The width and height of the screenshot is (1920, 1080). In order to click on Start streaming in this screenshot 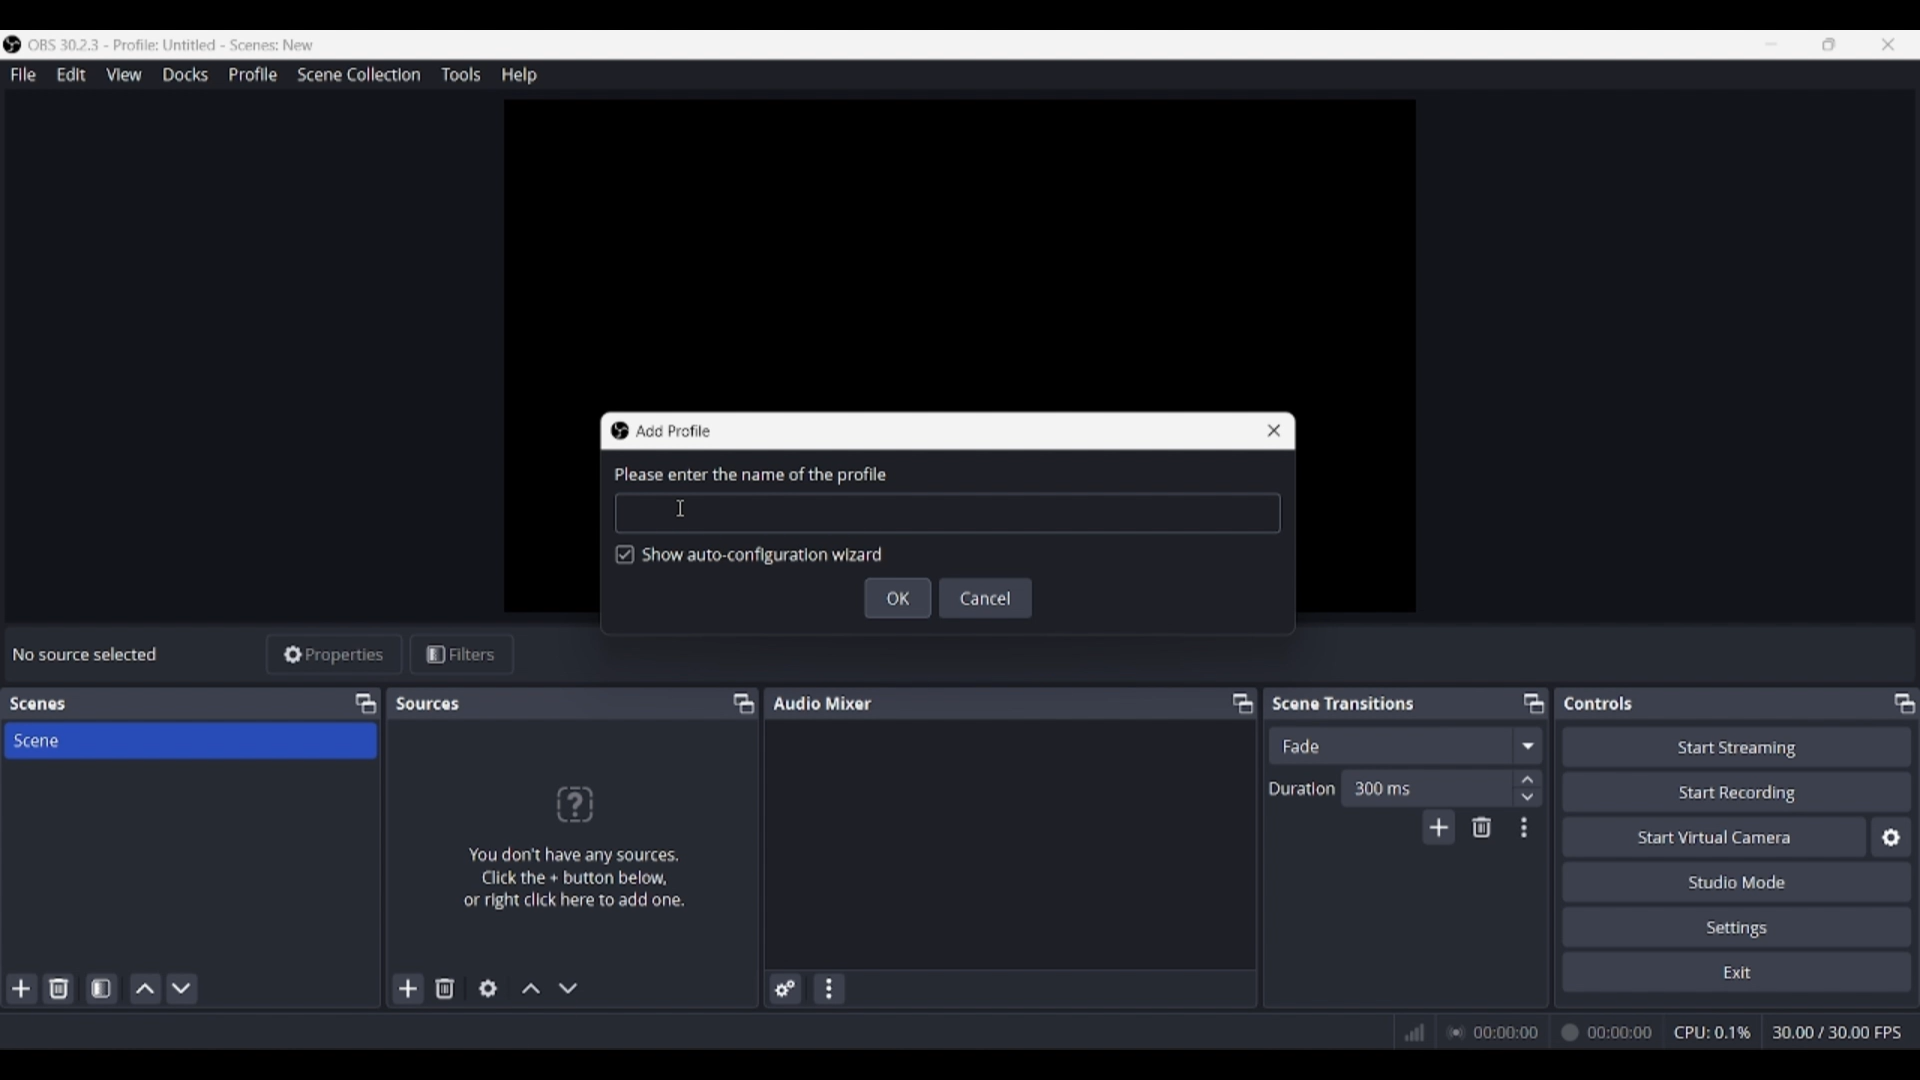, I will do `click(1738, 746)`.